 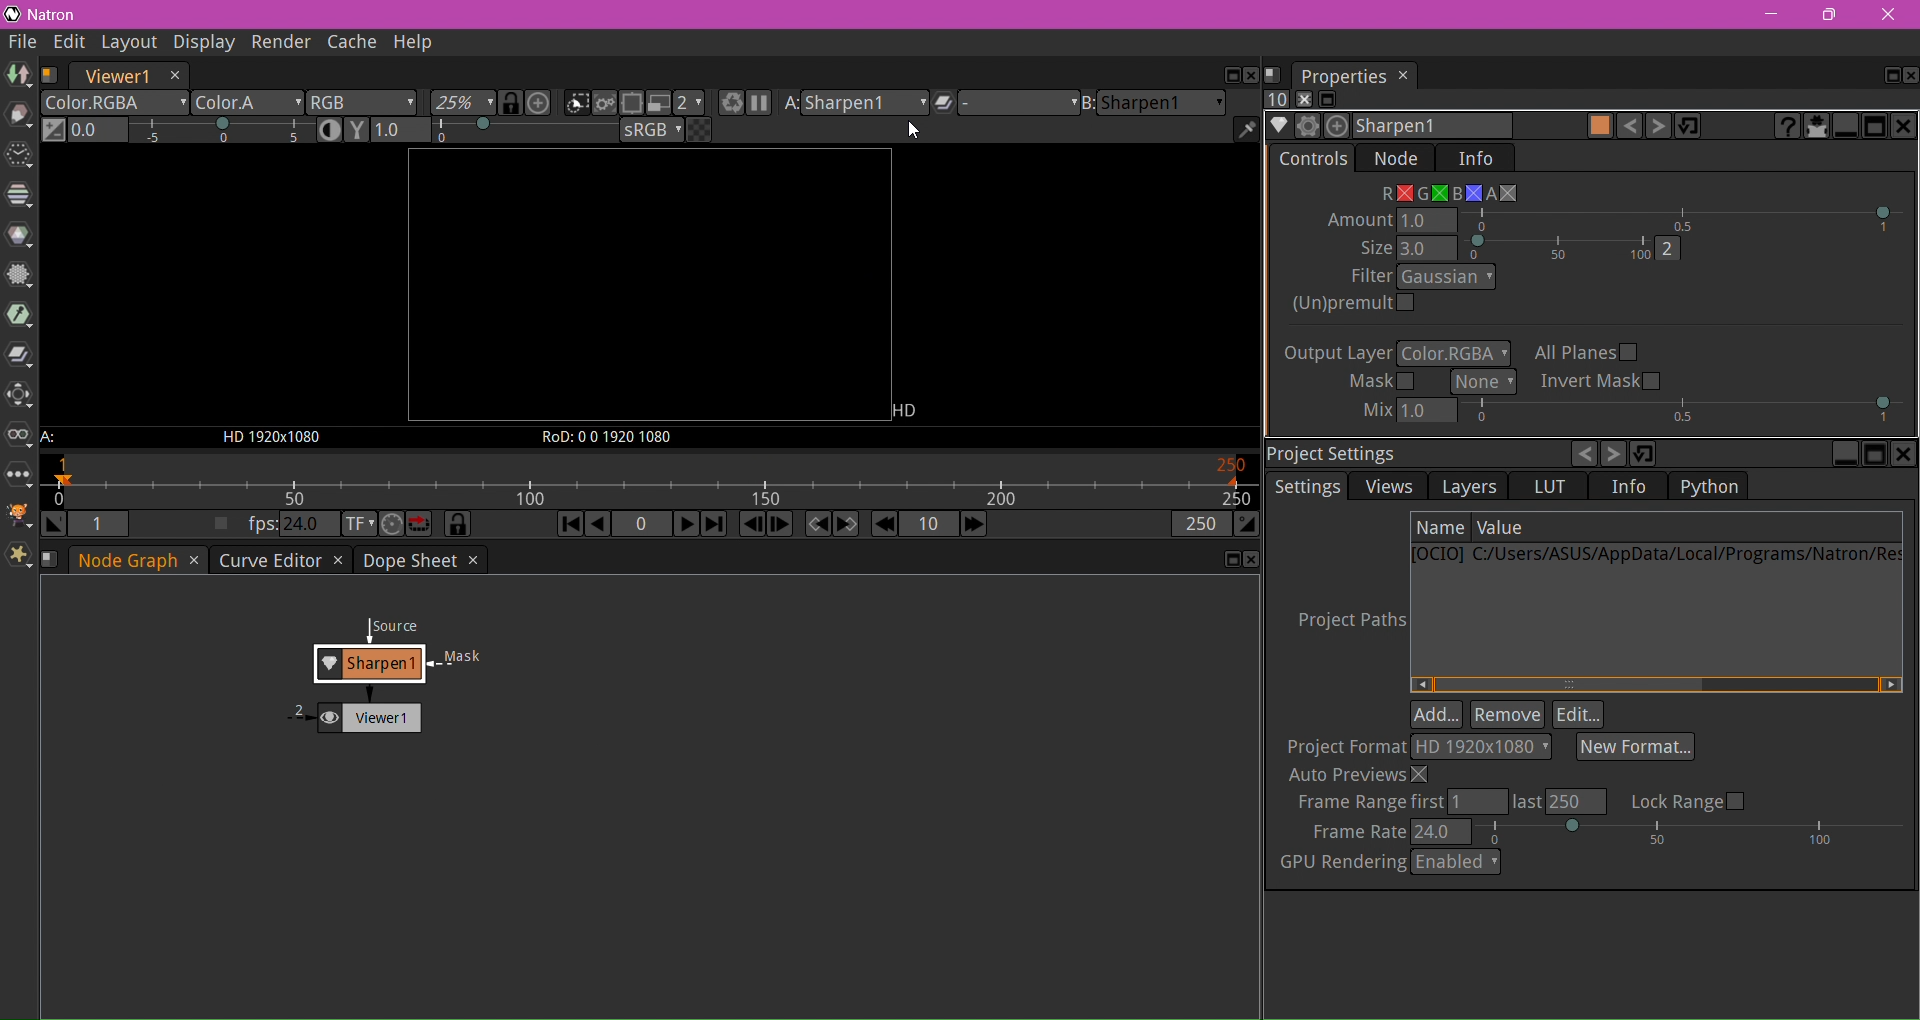 I want to click on When the proxy mode is activated, it scales down the rendered image by this factor to accelerate the rendering, so click(x=690, y=103).